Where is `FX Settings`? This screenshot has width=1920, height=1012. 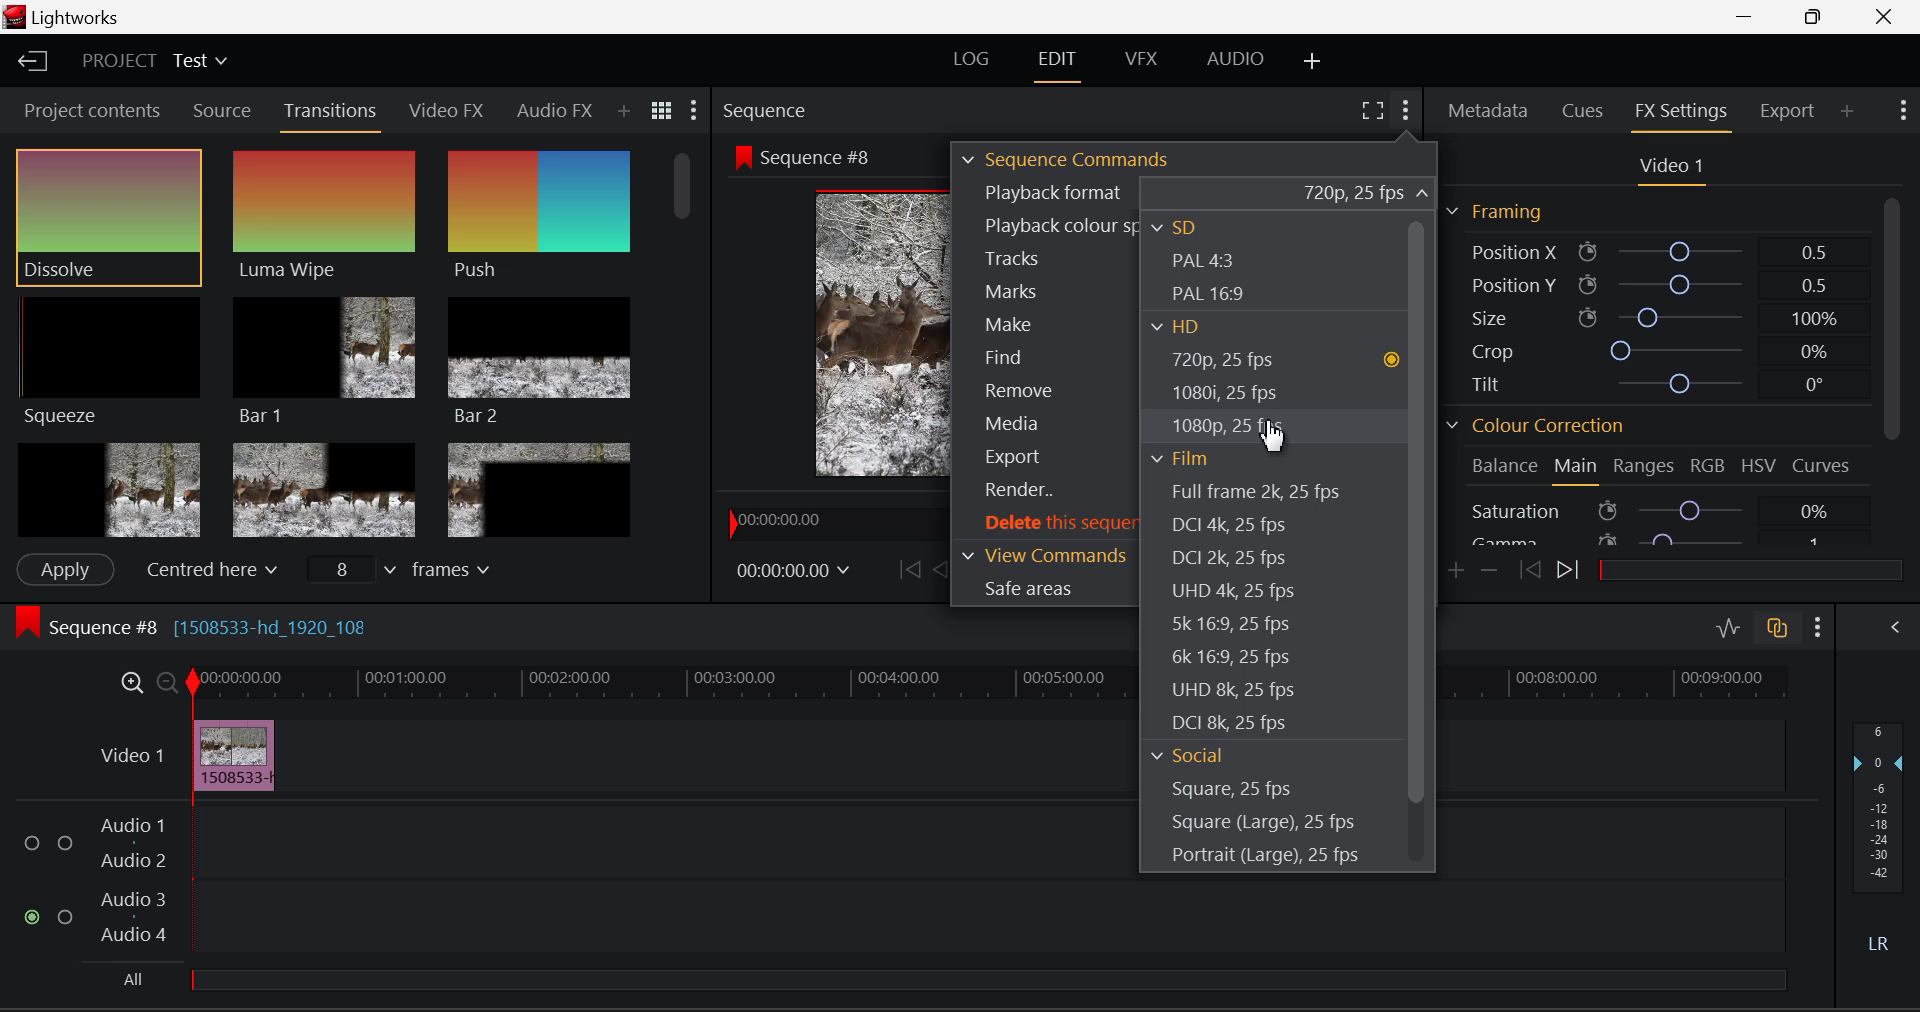
FX Settings is located at coordinates (1680, 112).